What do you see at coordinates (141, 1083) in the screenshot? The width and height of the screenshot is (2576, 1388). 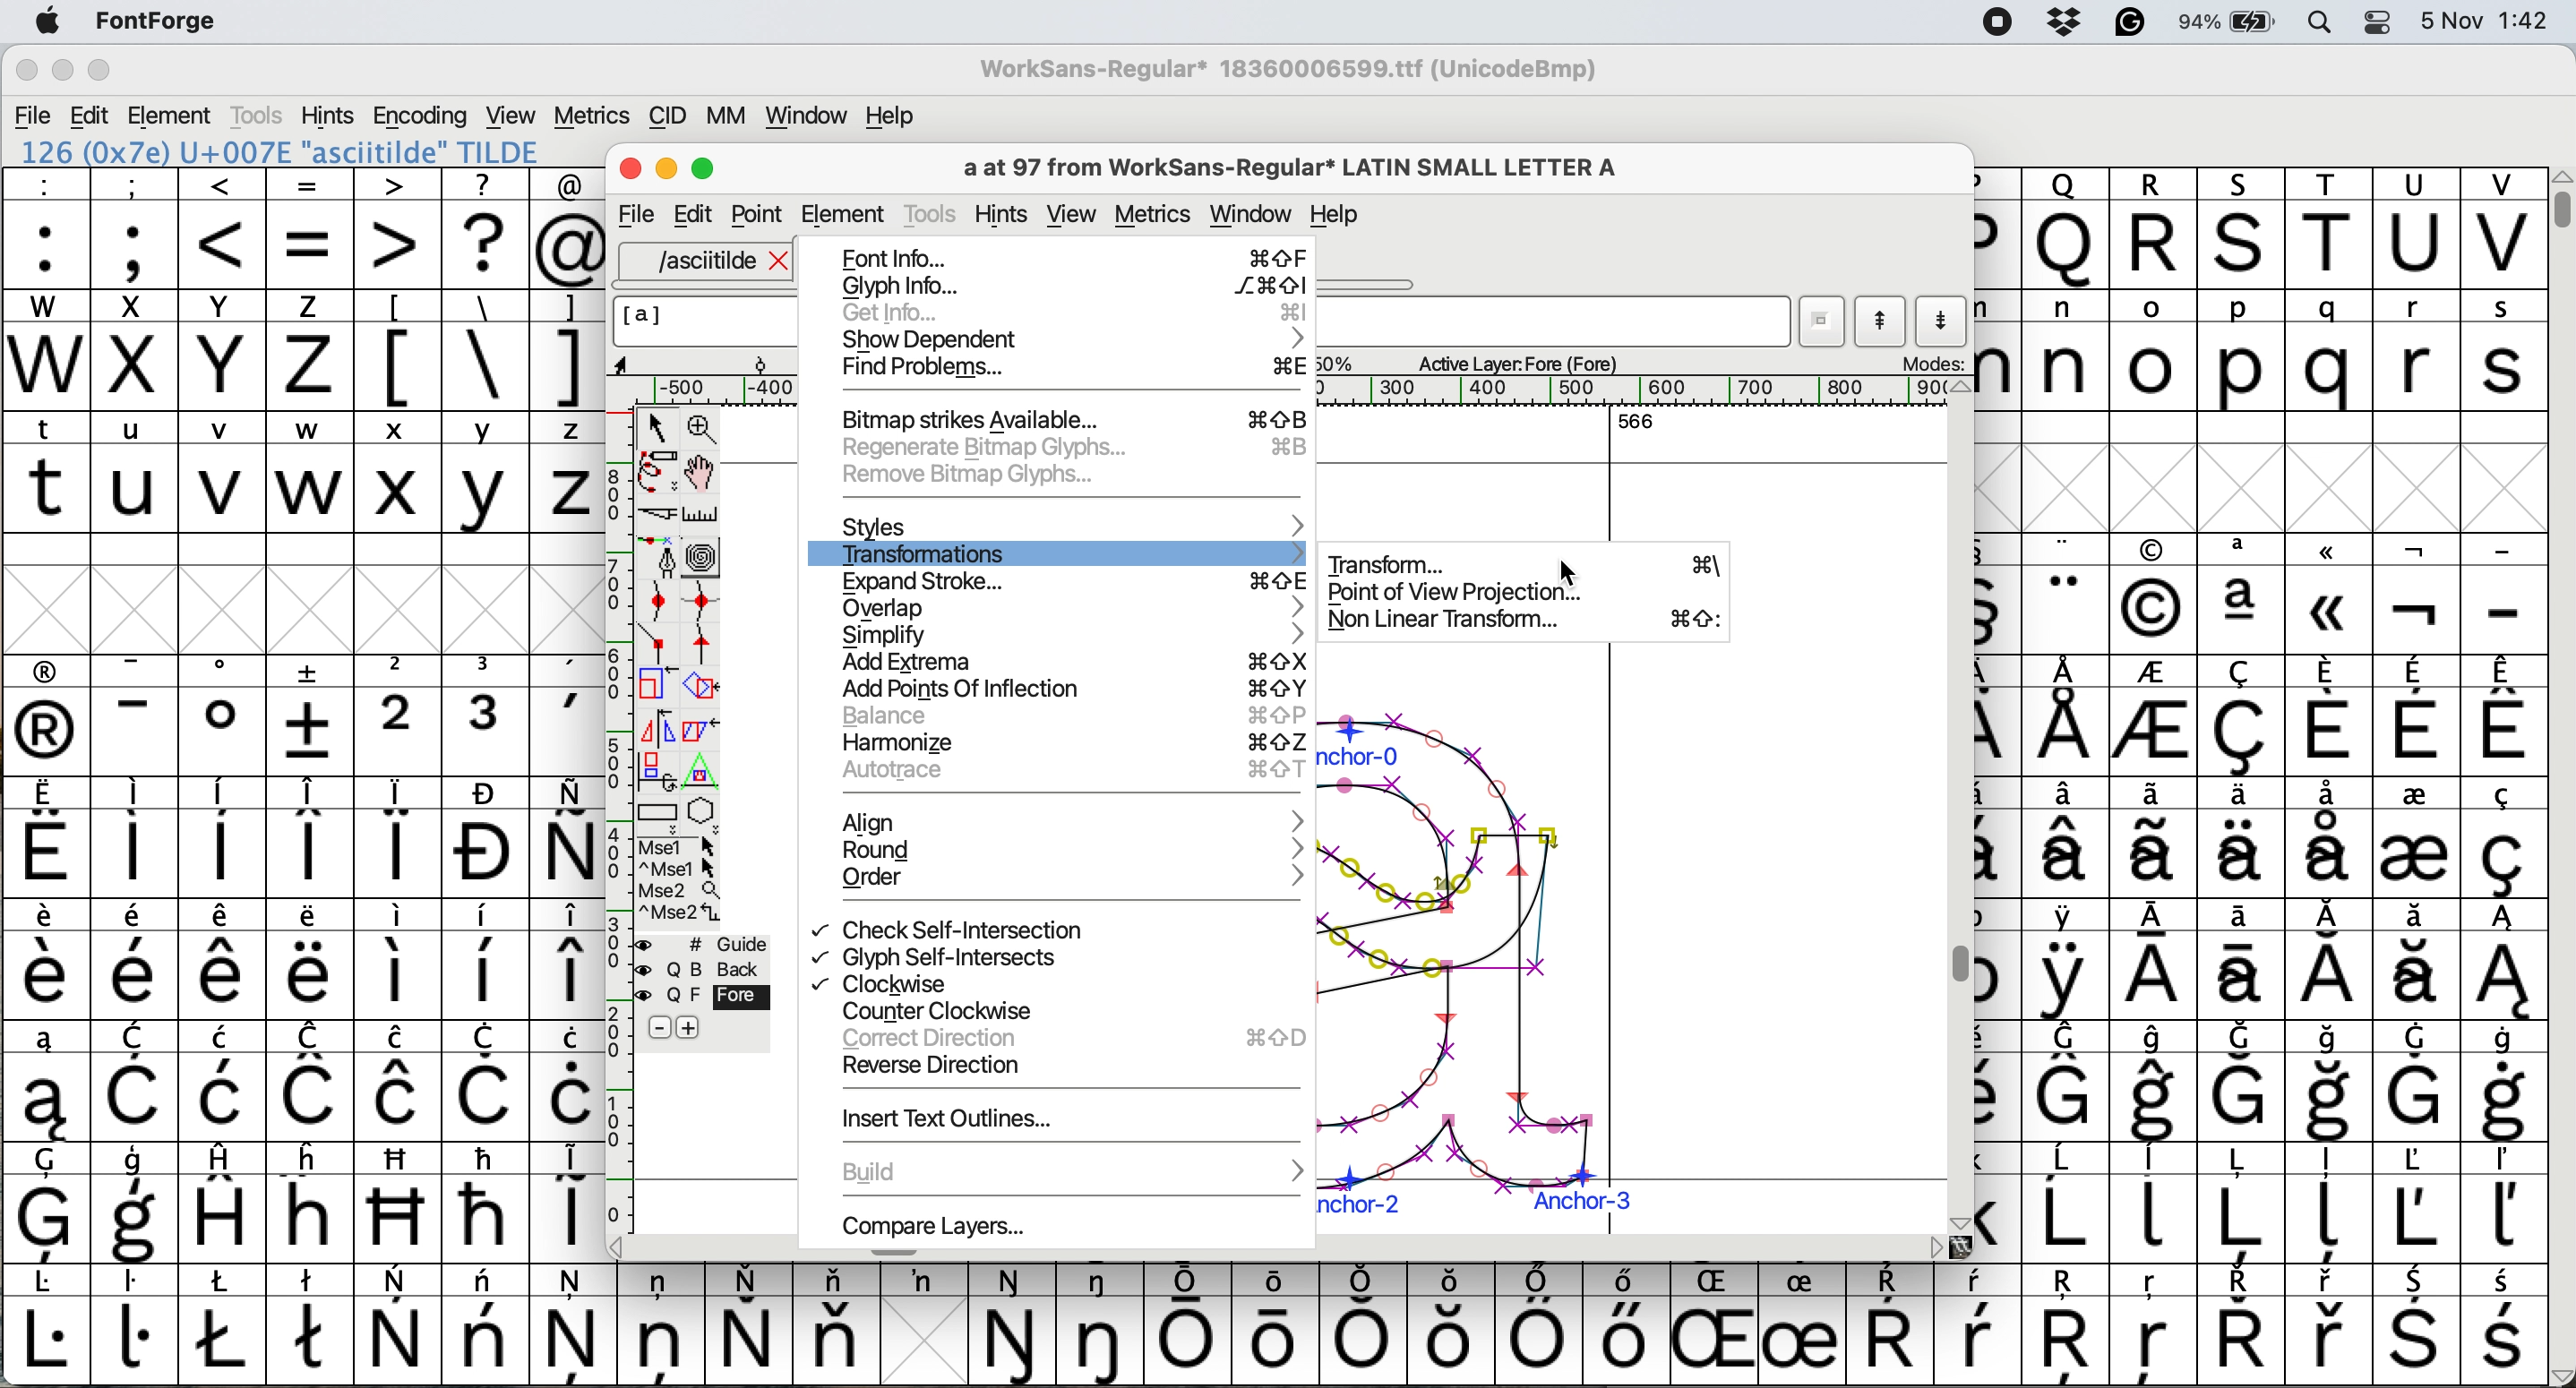 I see `symbol` at bounding box center [141, 1083].